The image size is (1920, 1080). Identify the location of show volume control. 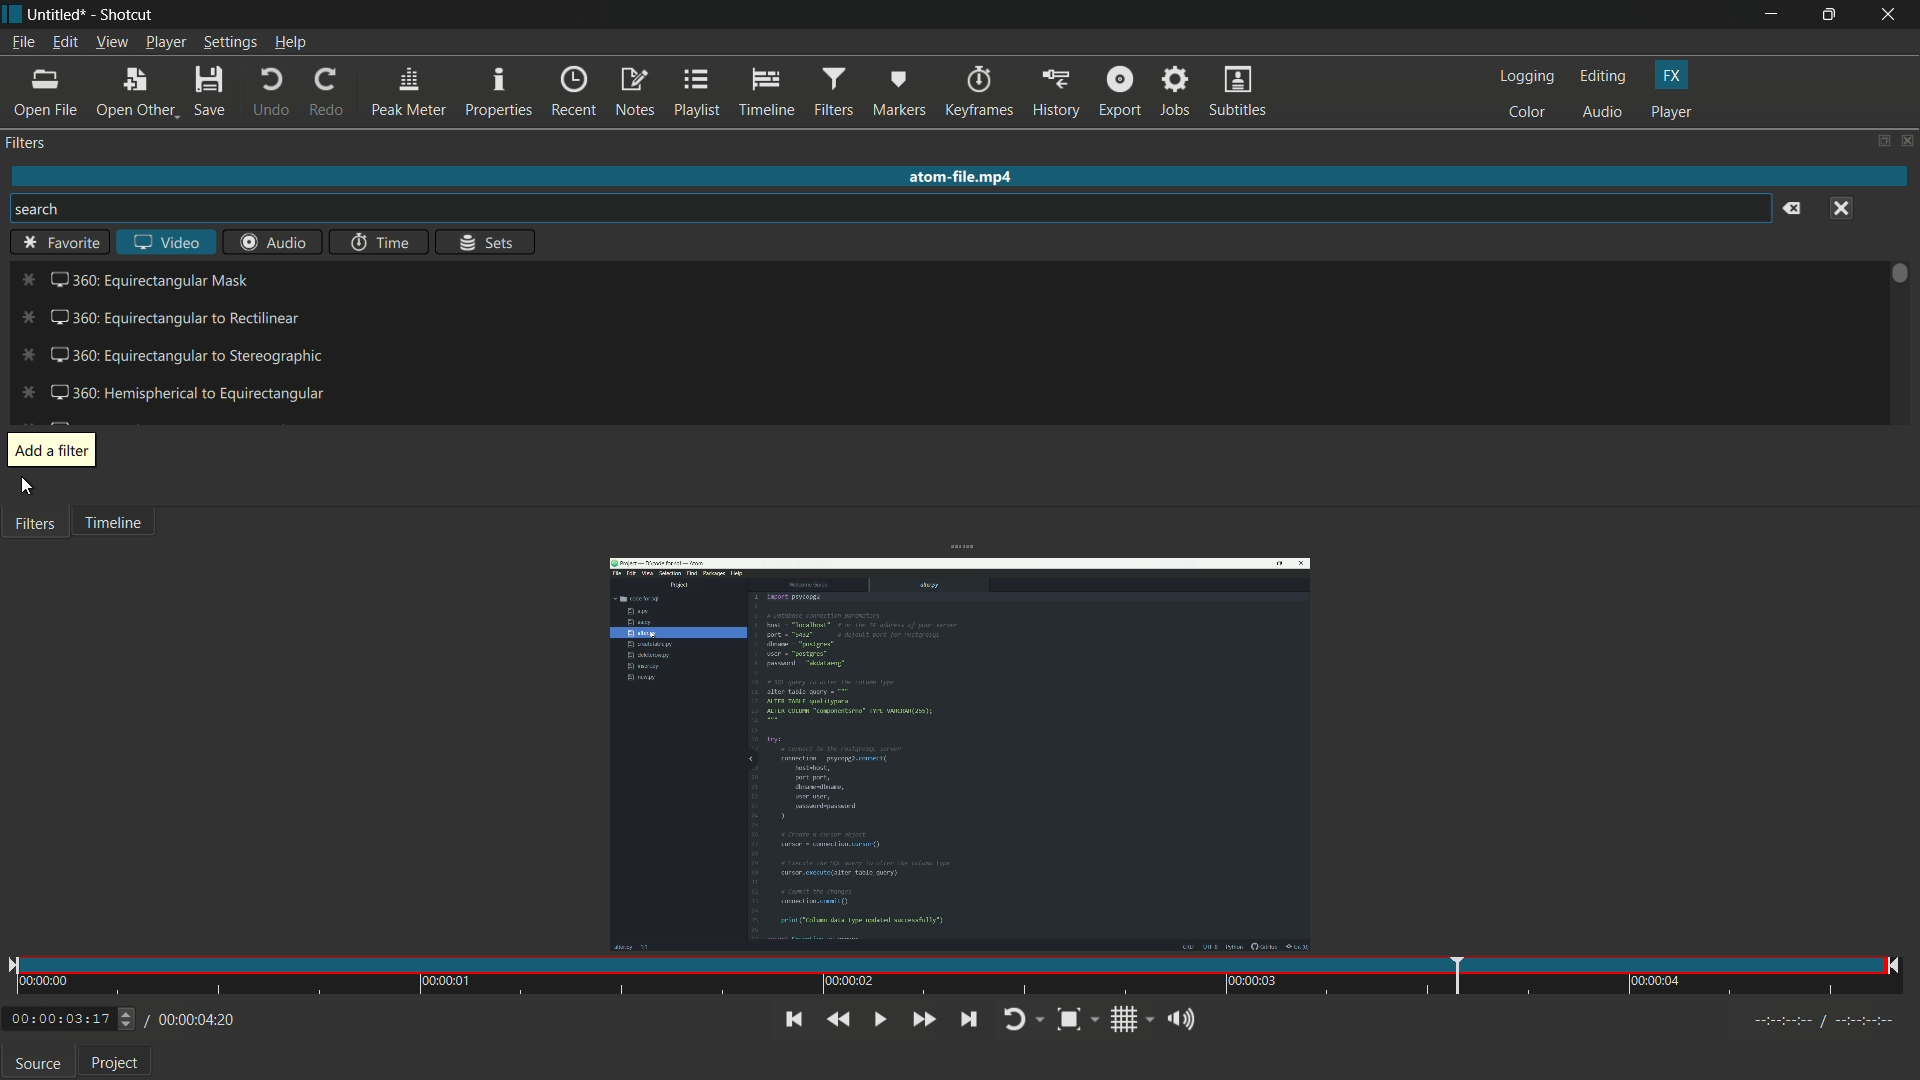
(1179, 1018).